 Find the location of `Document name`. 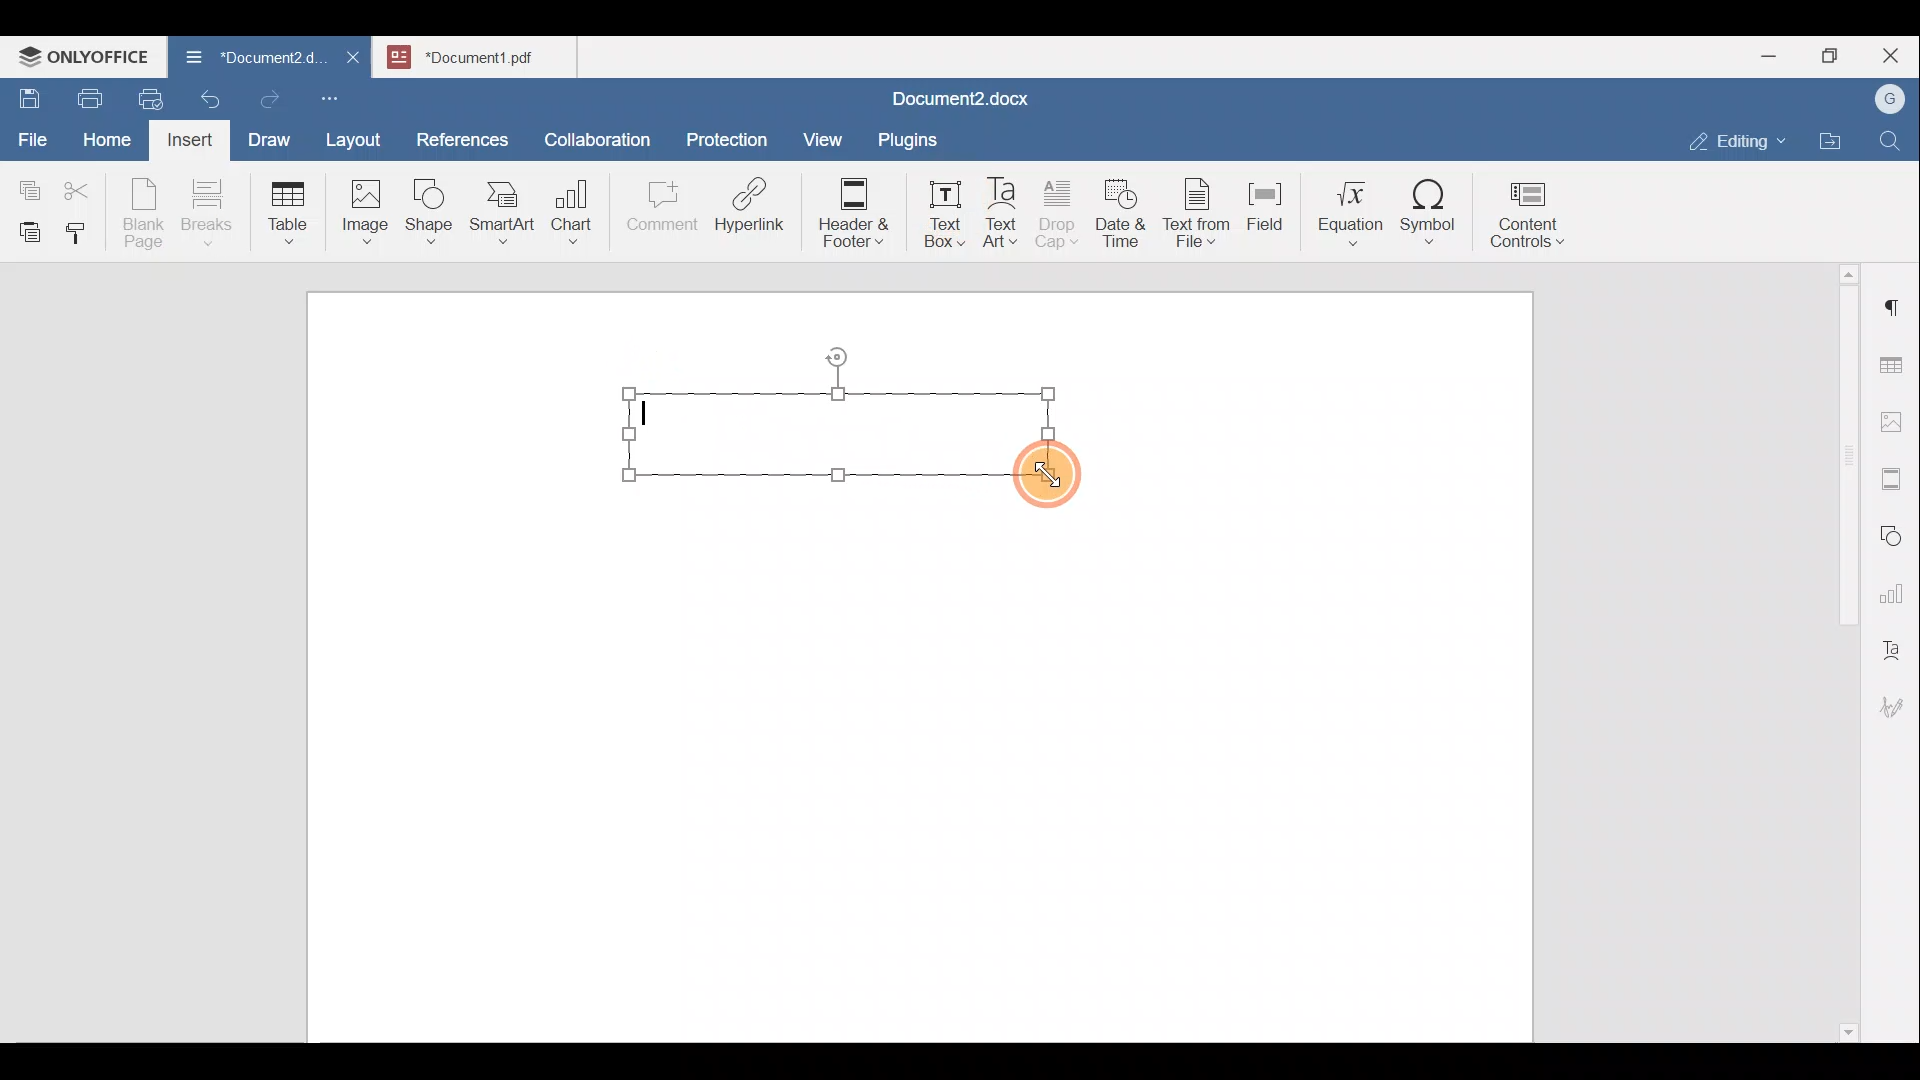

Document name is located at coordinates (244, 60).